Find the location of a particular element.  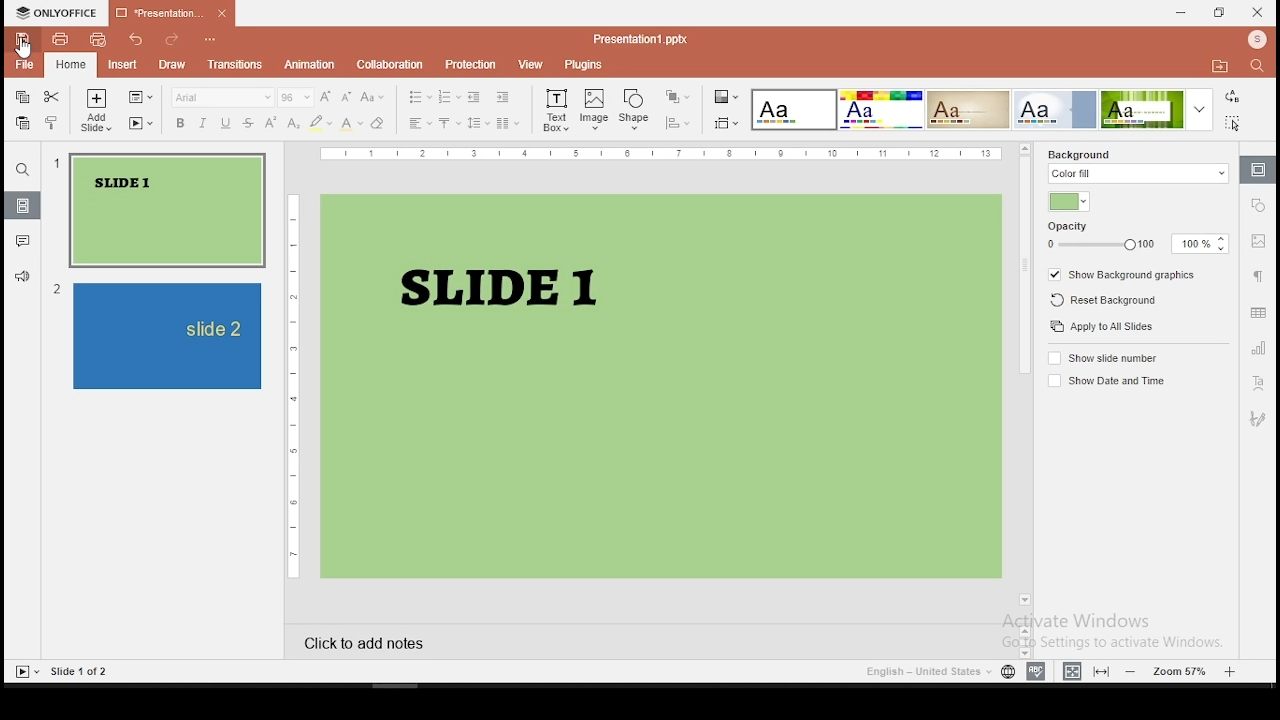

strikethrough is located at coordinates (248, 123).